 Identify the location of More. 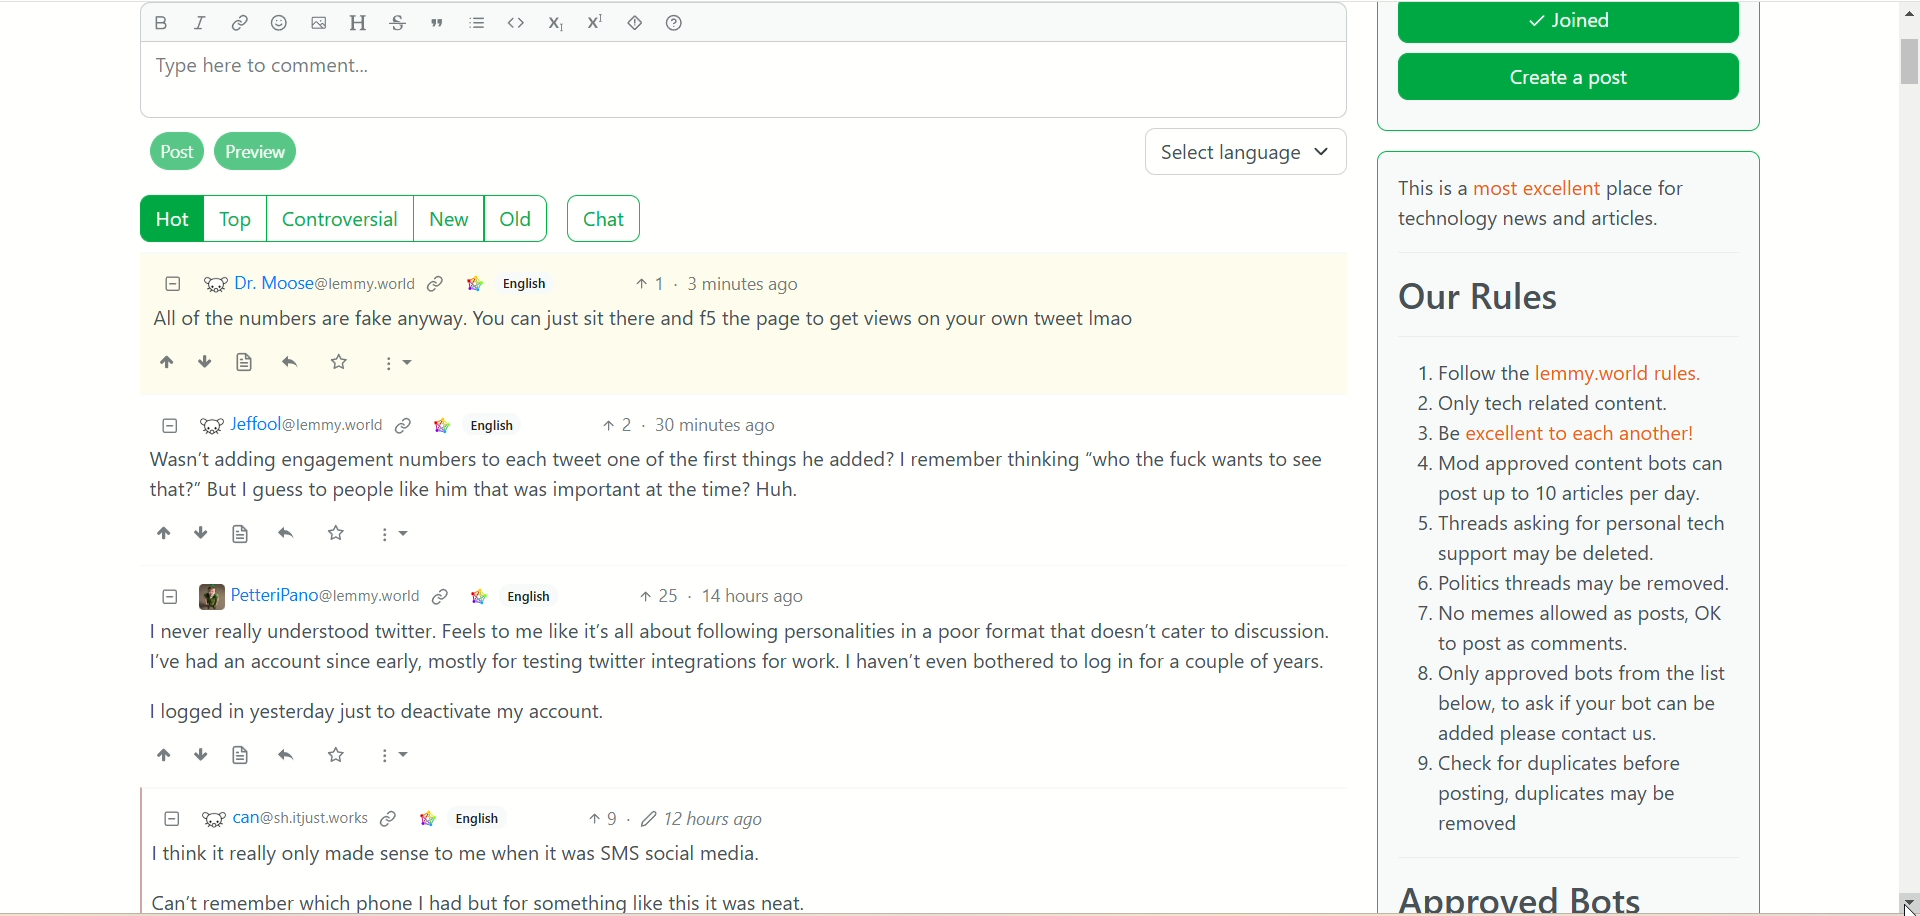
(401, 364).